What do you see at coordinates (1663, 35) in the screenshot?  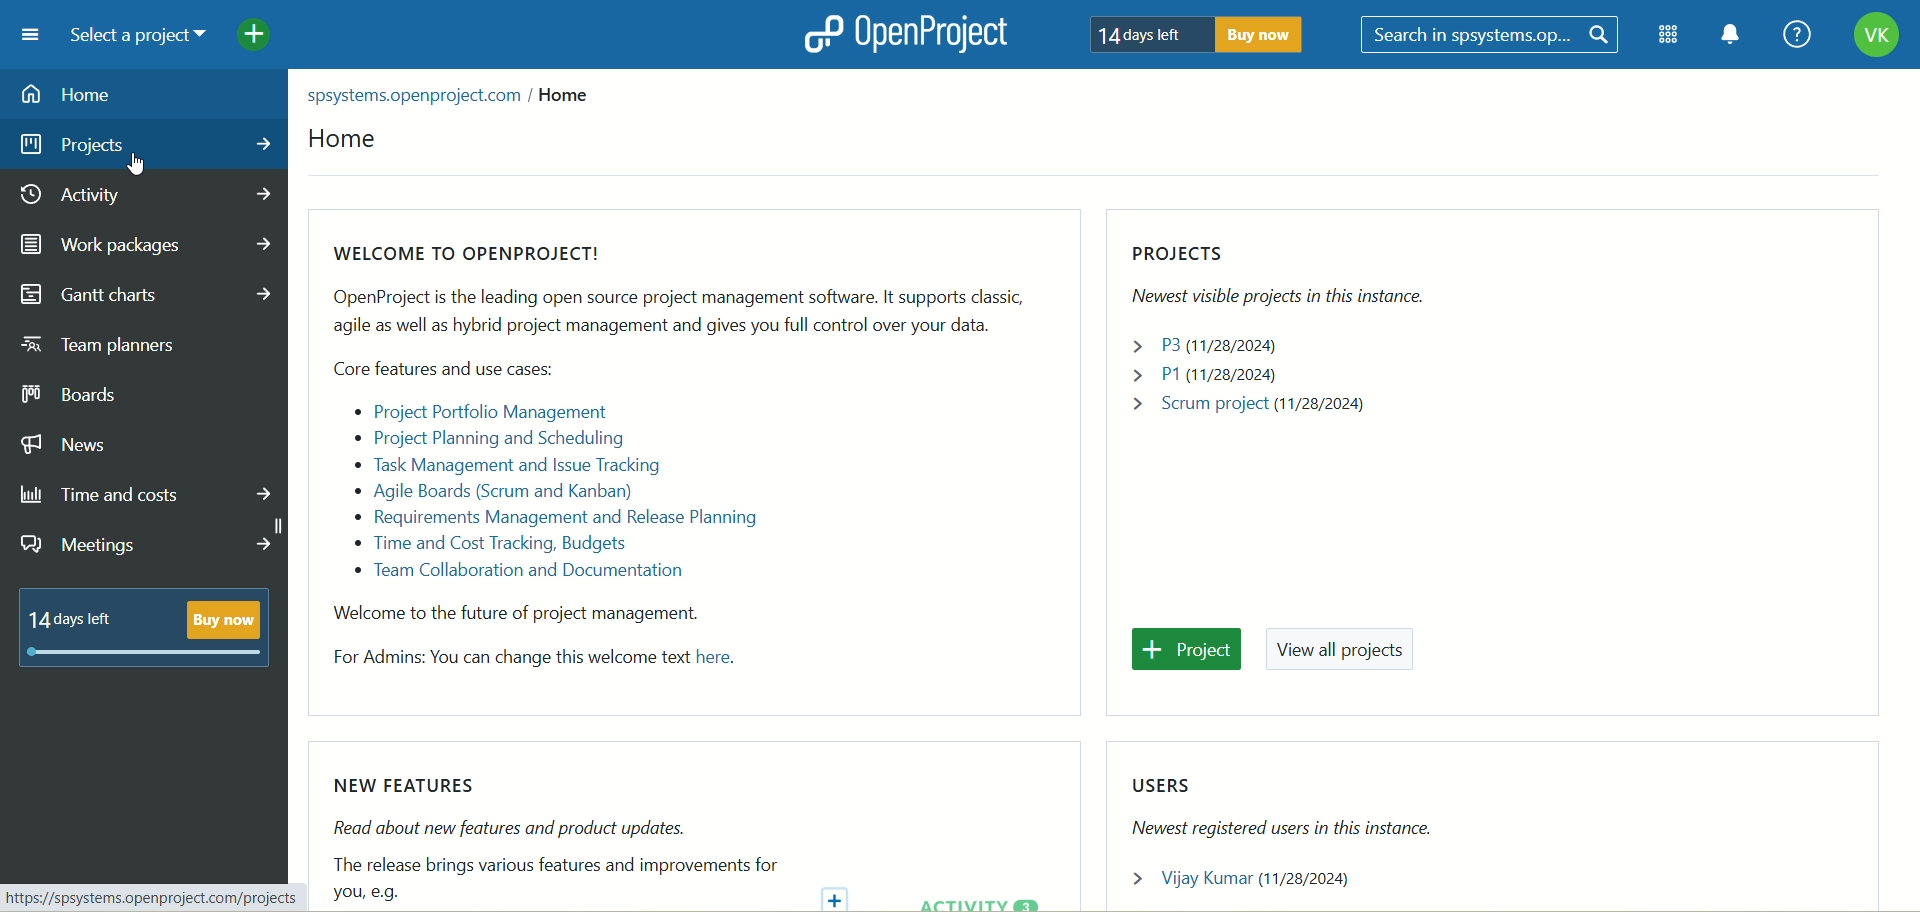 I see `modules` at bounding box center [1663, 35].